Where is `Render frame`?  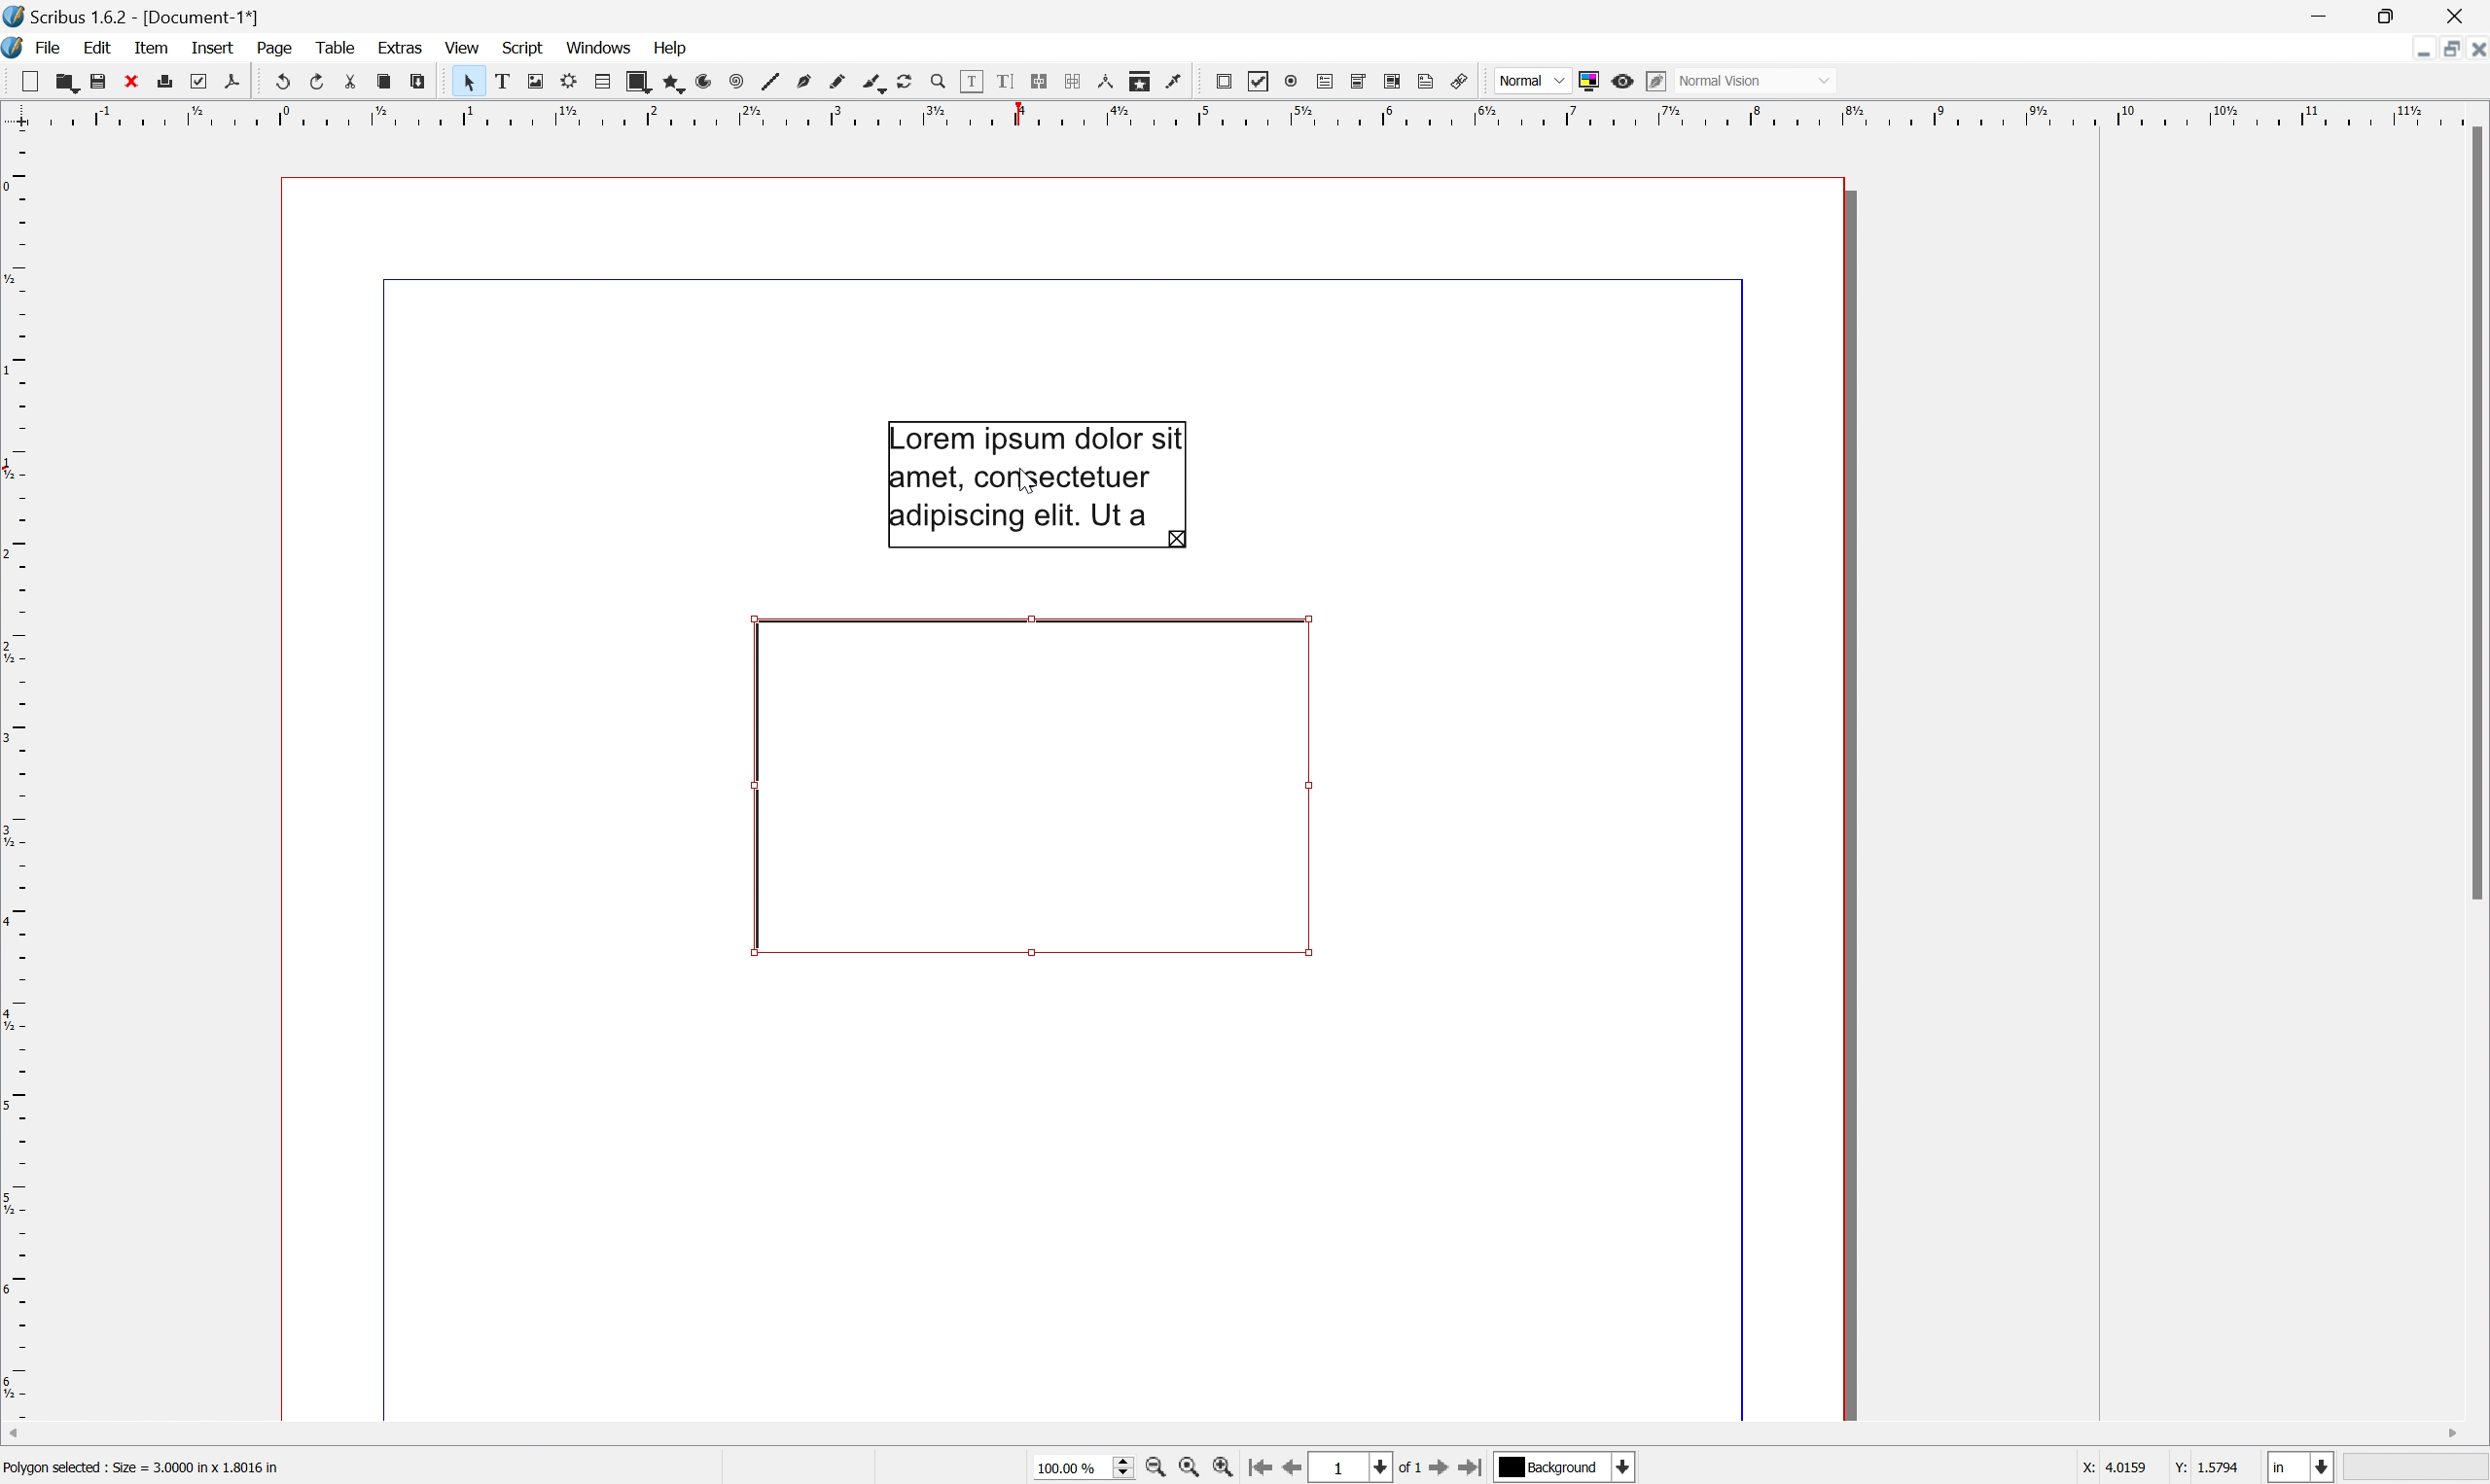 Render frame is located at coordinates (565, 85).